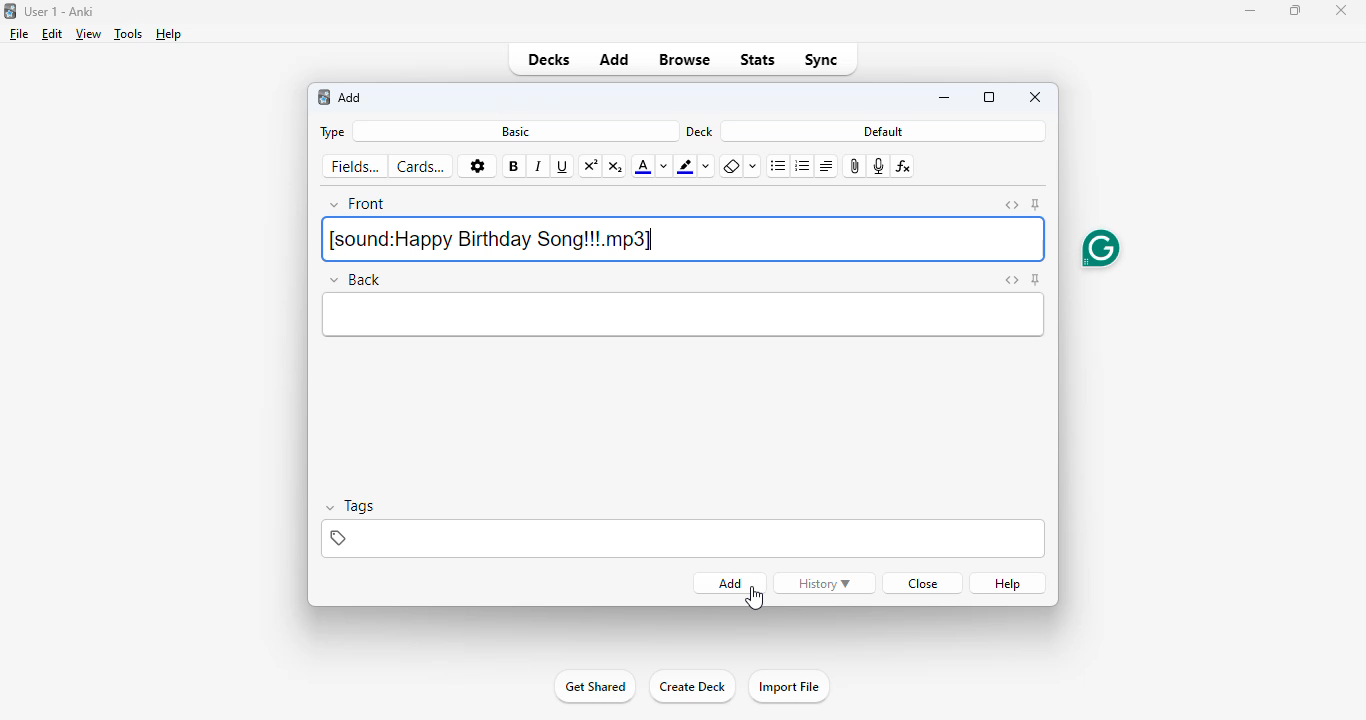 The image size is (1366, 720). What do you see at coordinates (594, 687) in the screenshot?
I see `get shared` at bounding box center [594, 687].